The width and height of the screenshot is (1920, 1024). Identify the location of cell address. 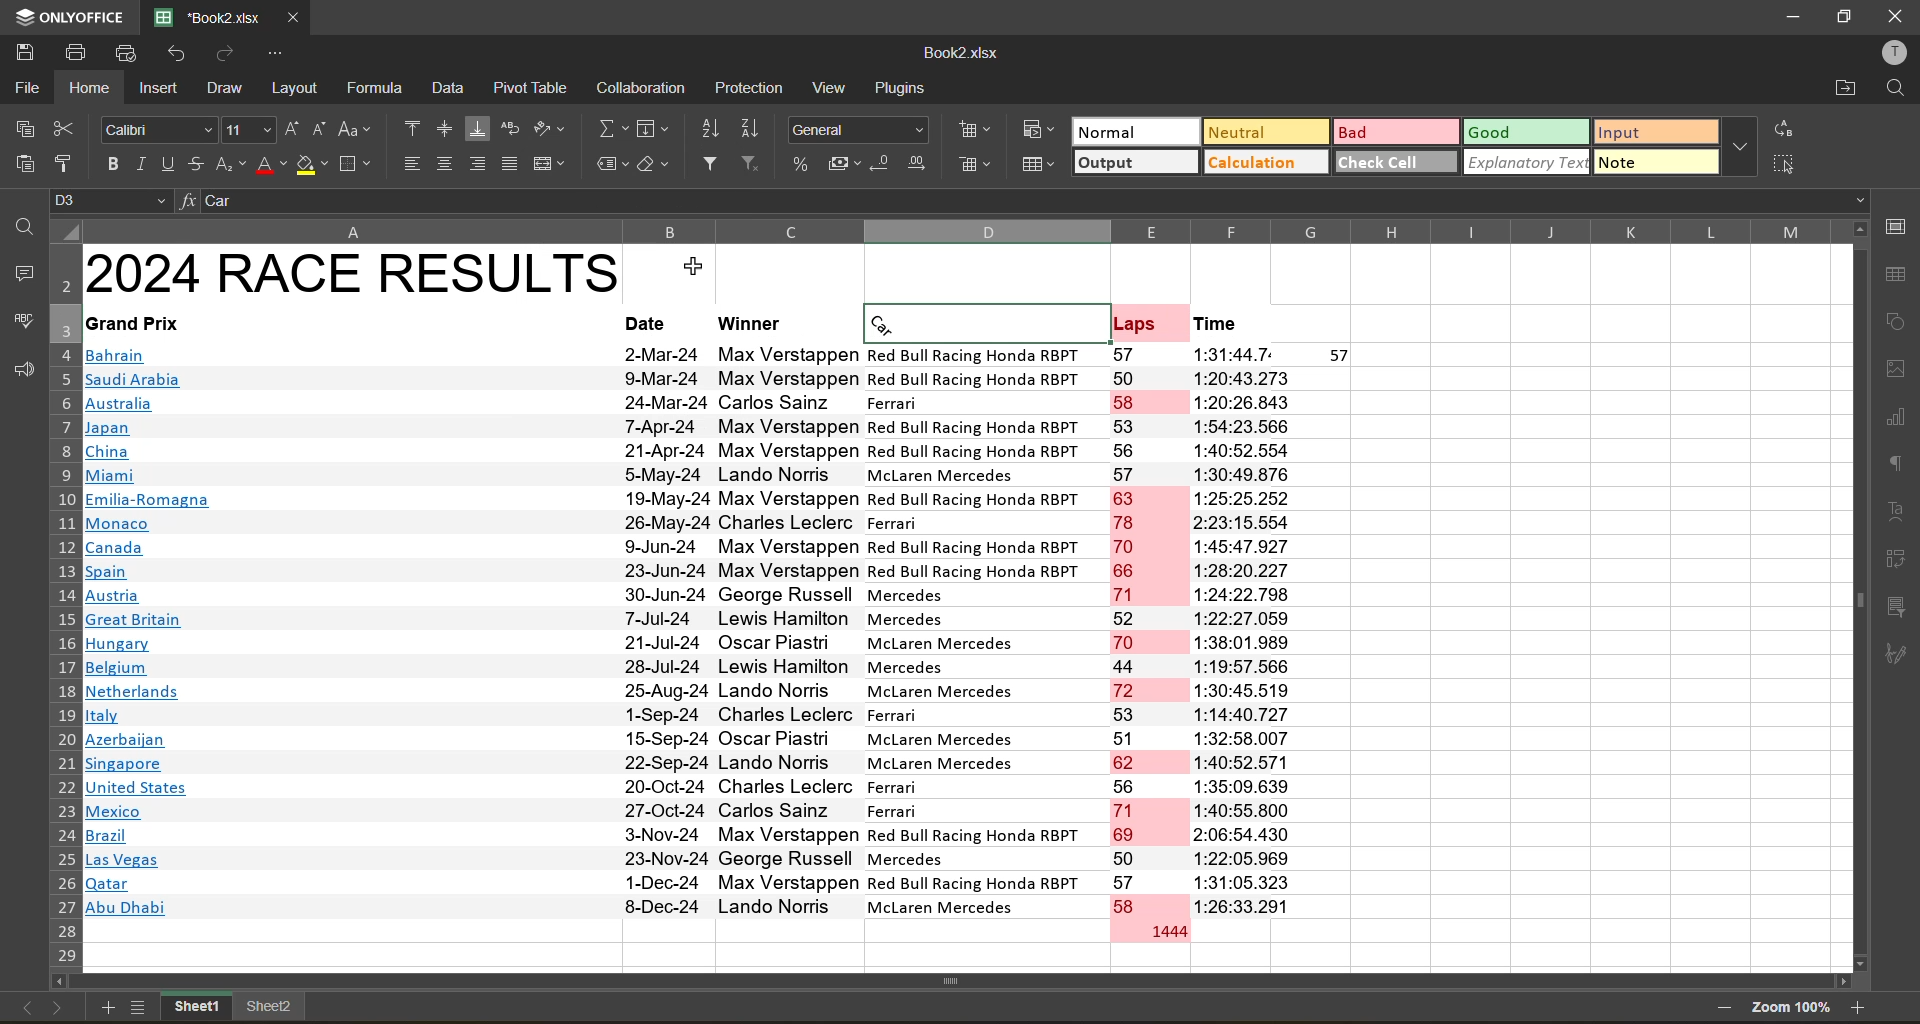
(112, 200).